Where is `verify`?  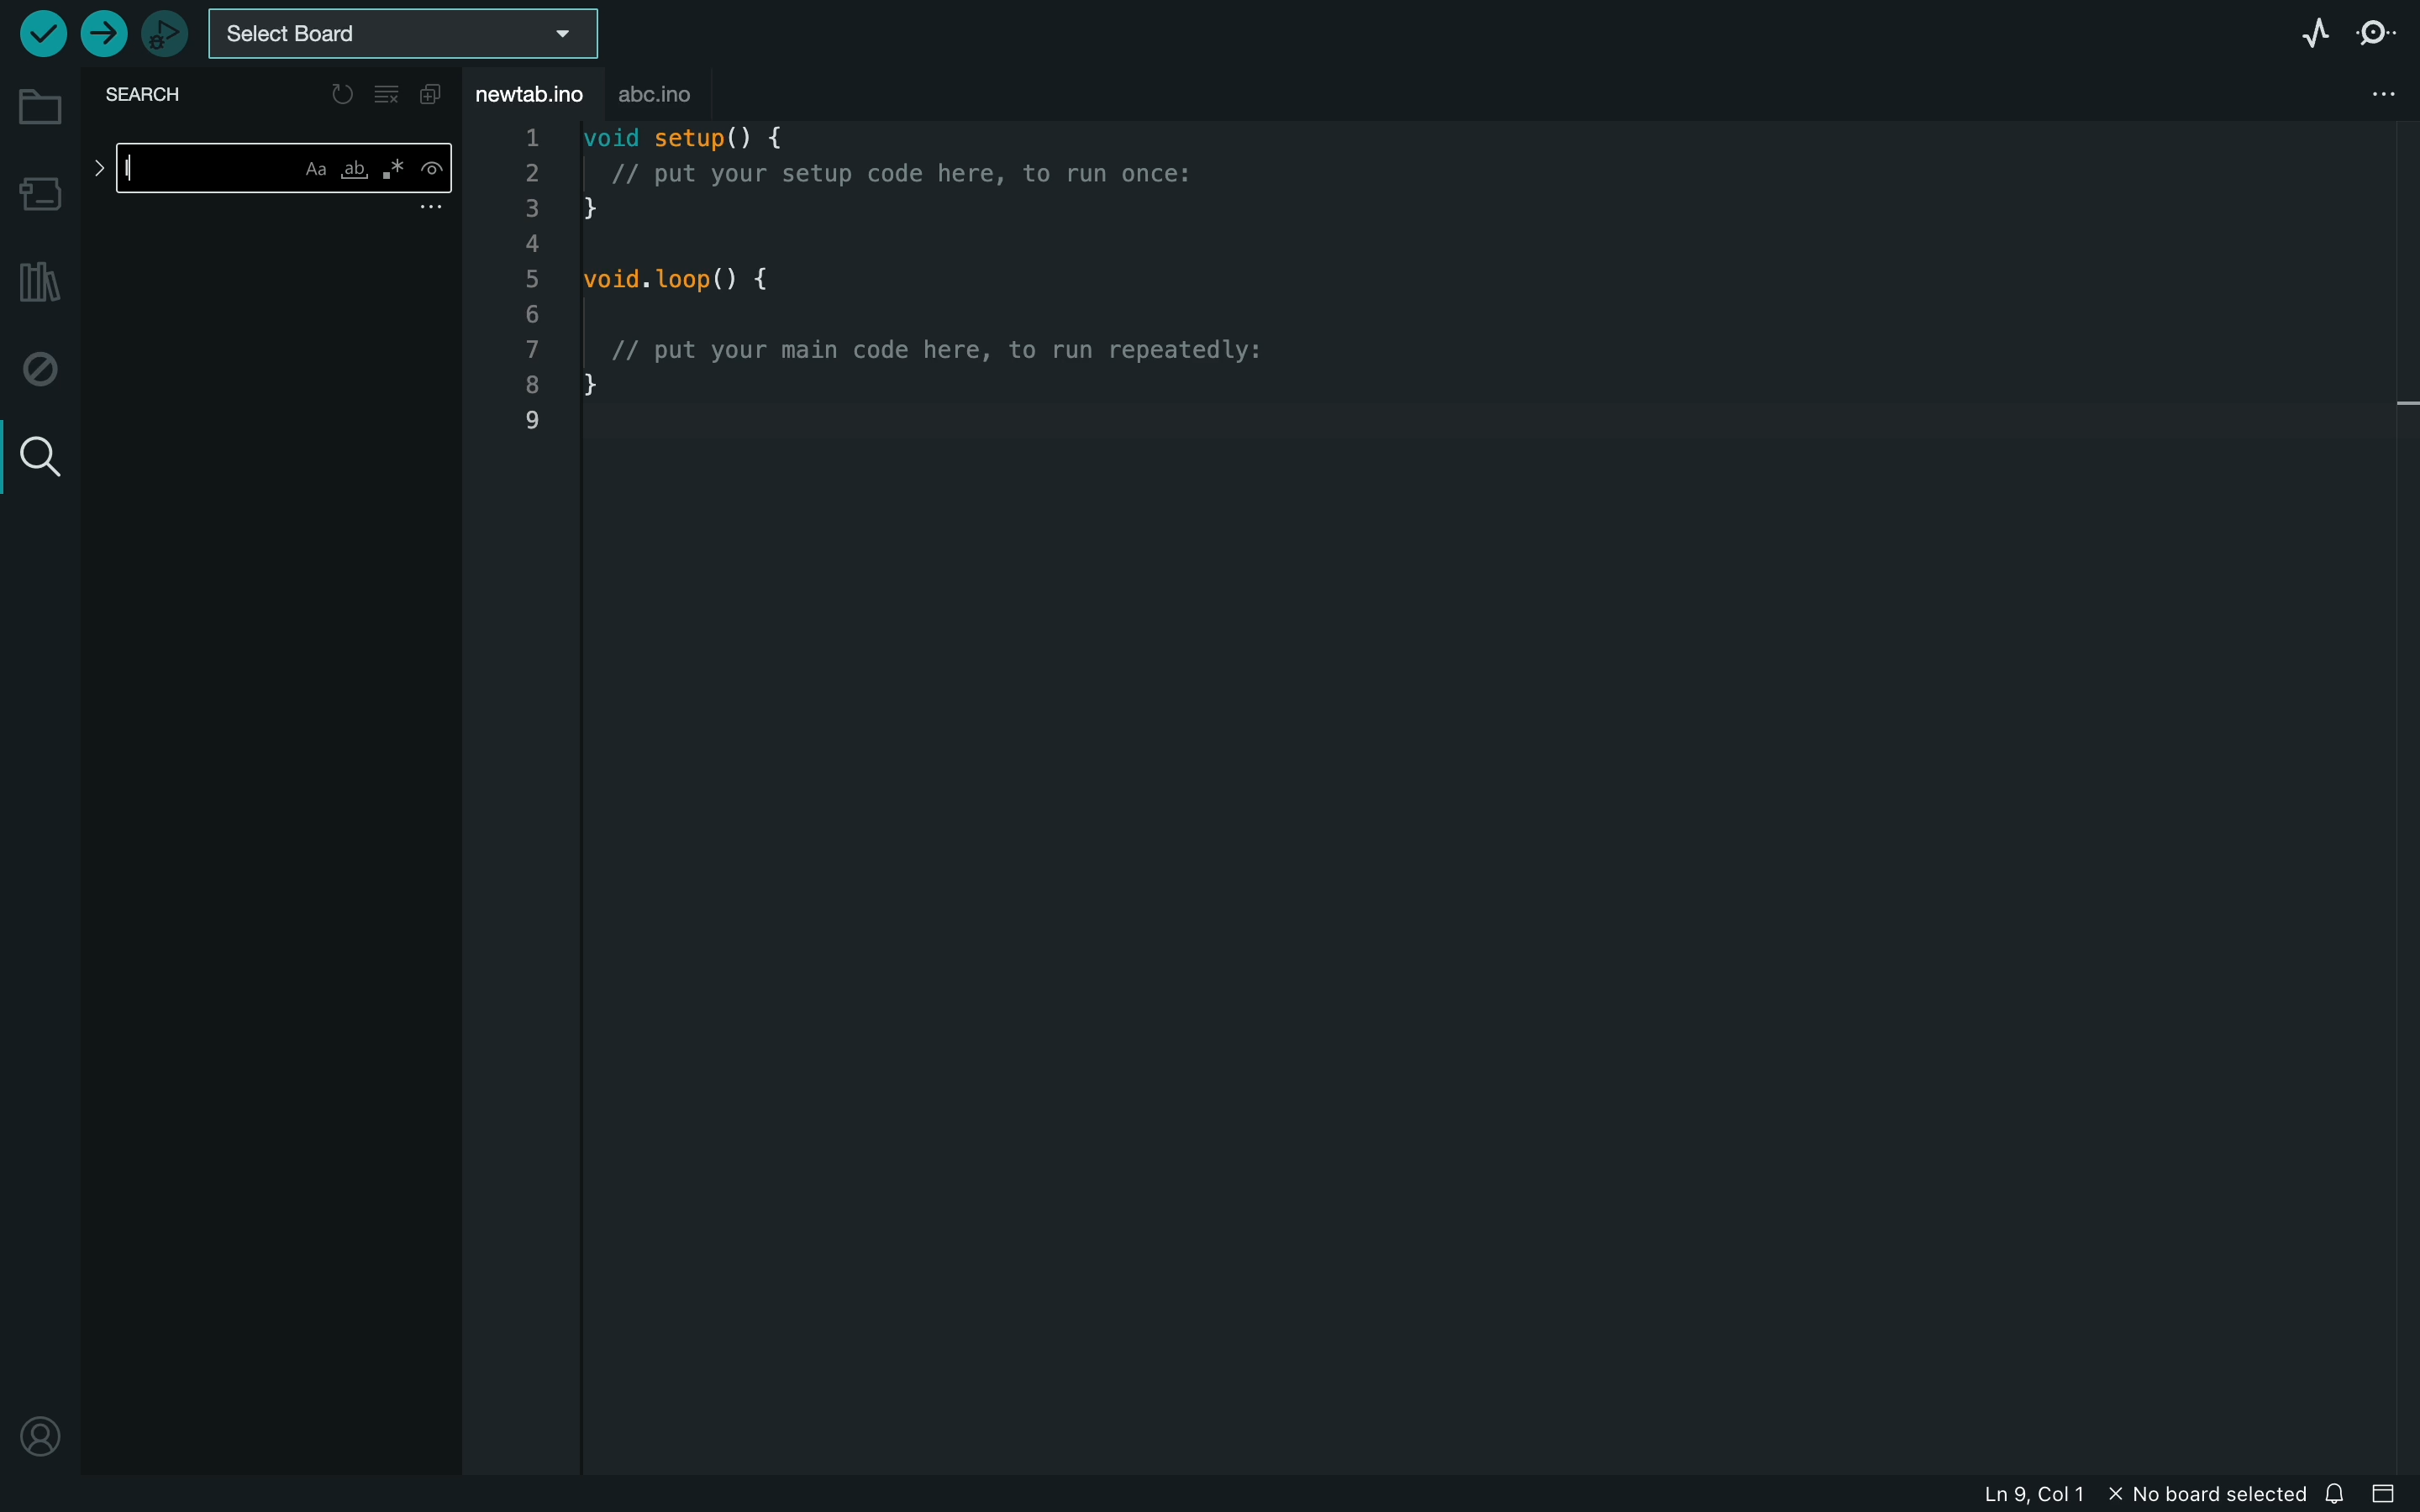
verify is located at coordinates (40, 35).